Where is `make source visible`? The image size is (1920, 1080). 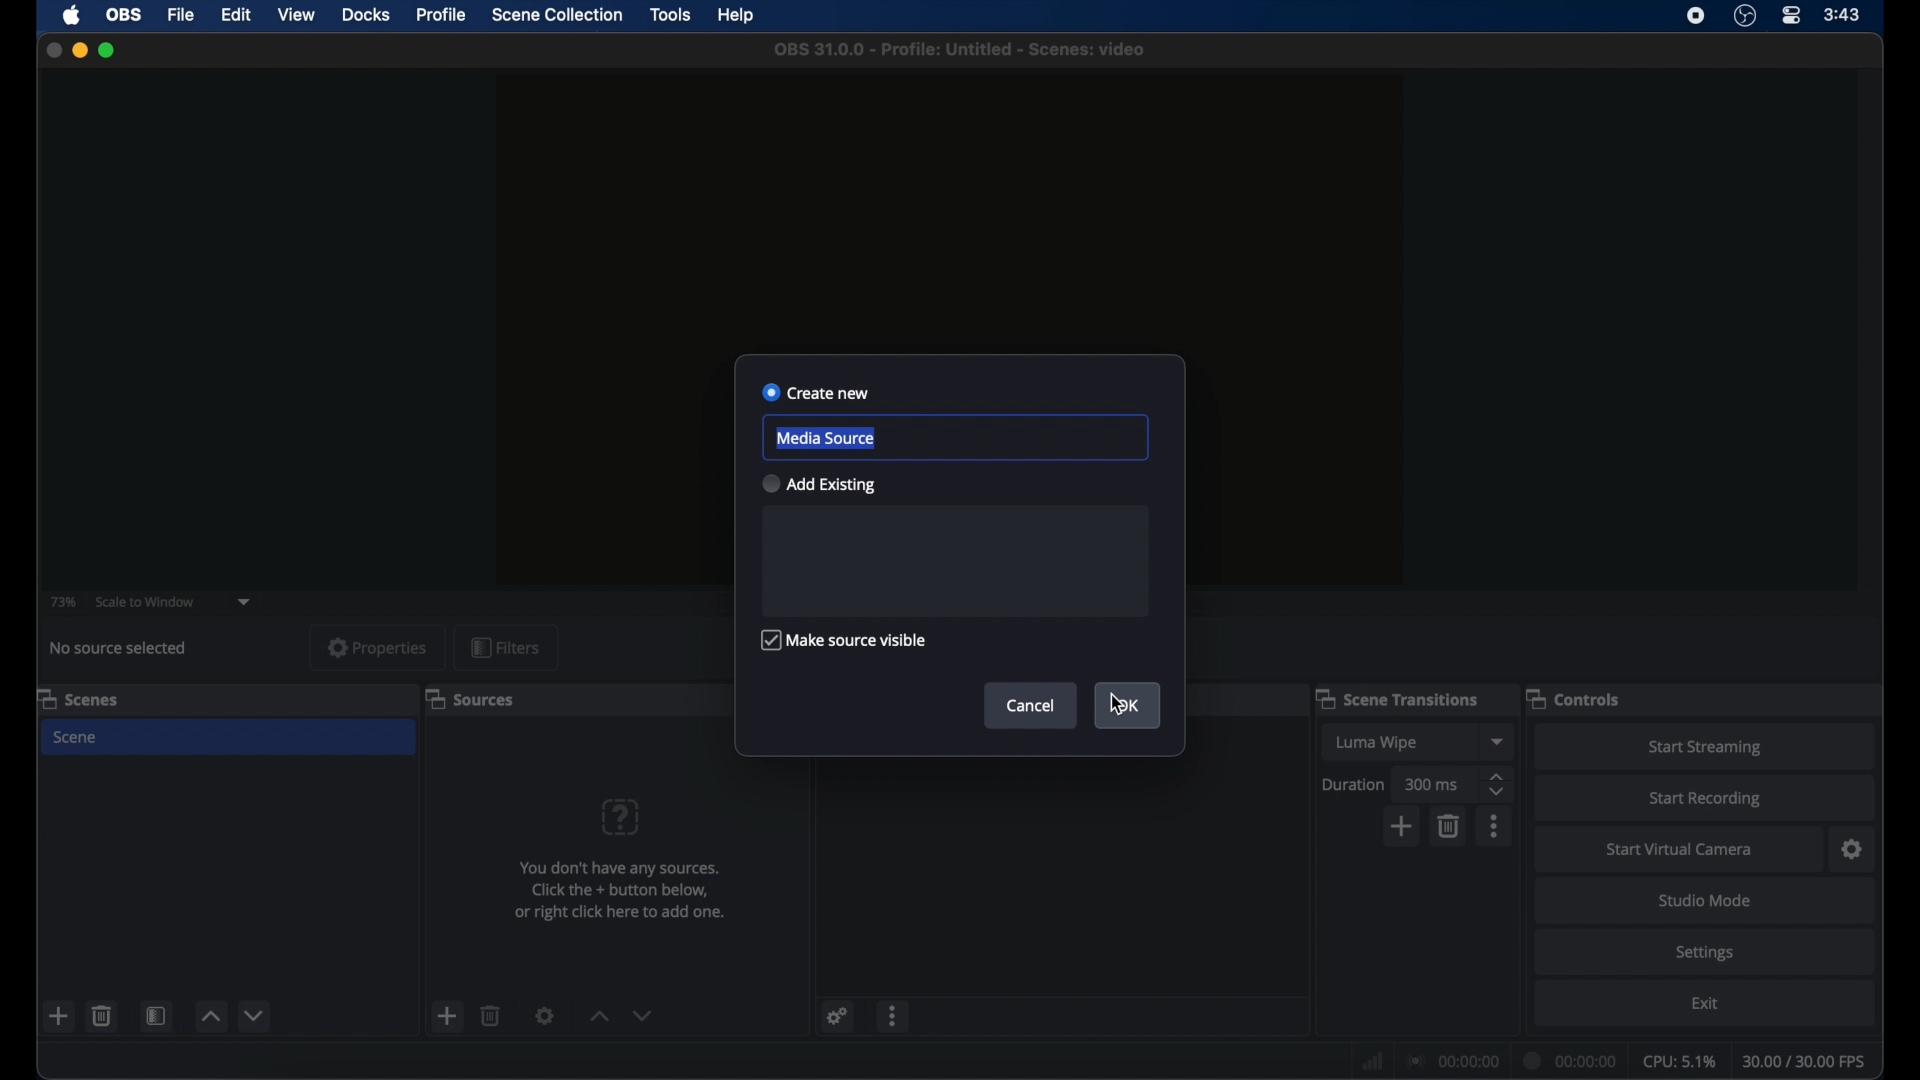 make source visible is located at coordinates (842, 640).